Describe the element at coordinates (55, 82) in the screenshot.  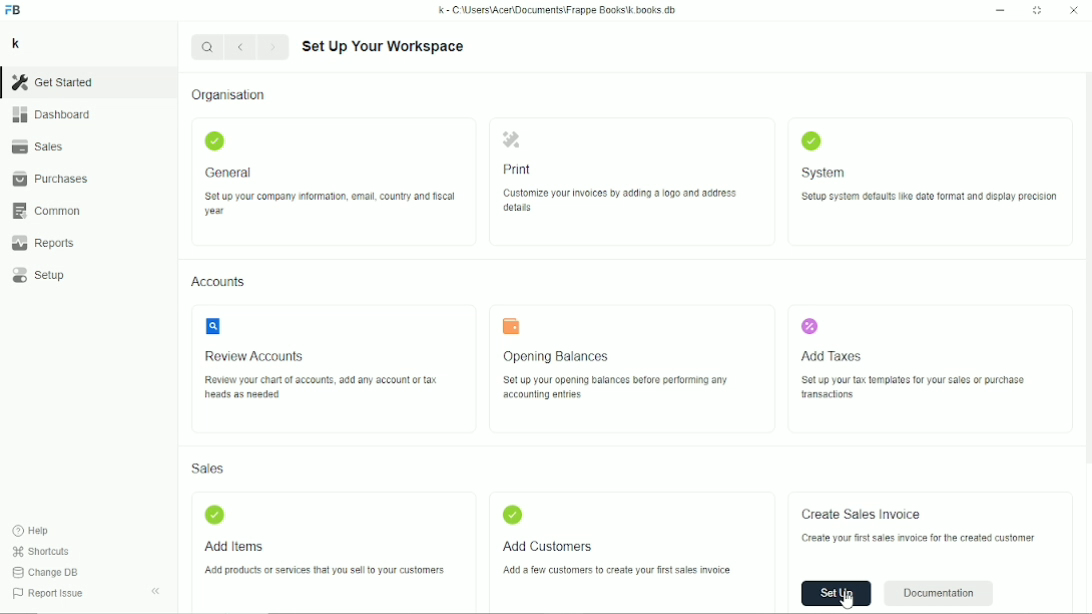
I see `Get started` at that location.